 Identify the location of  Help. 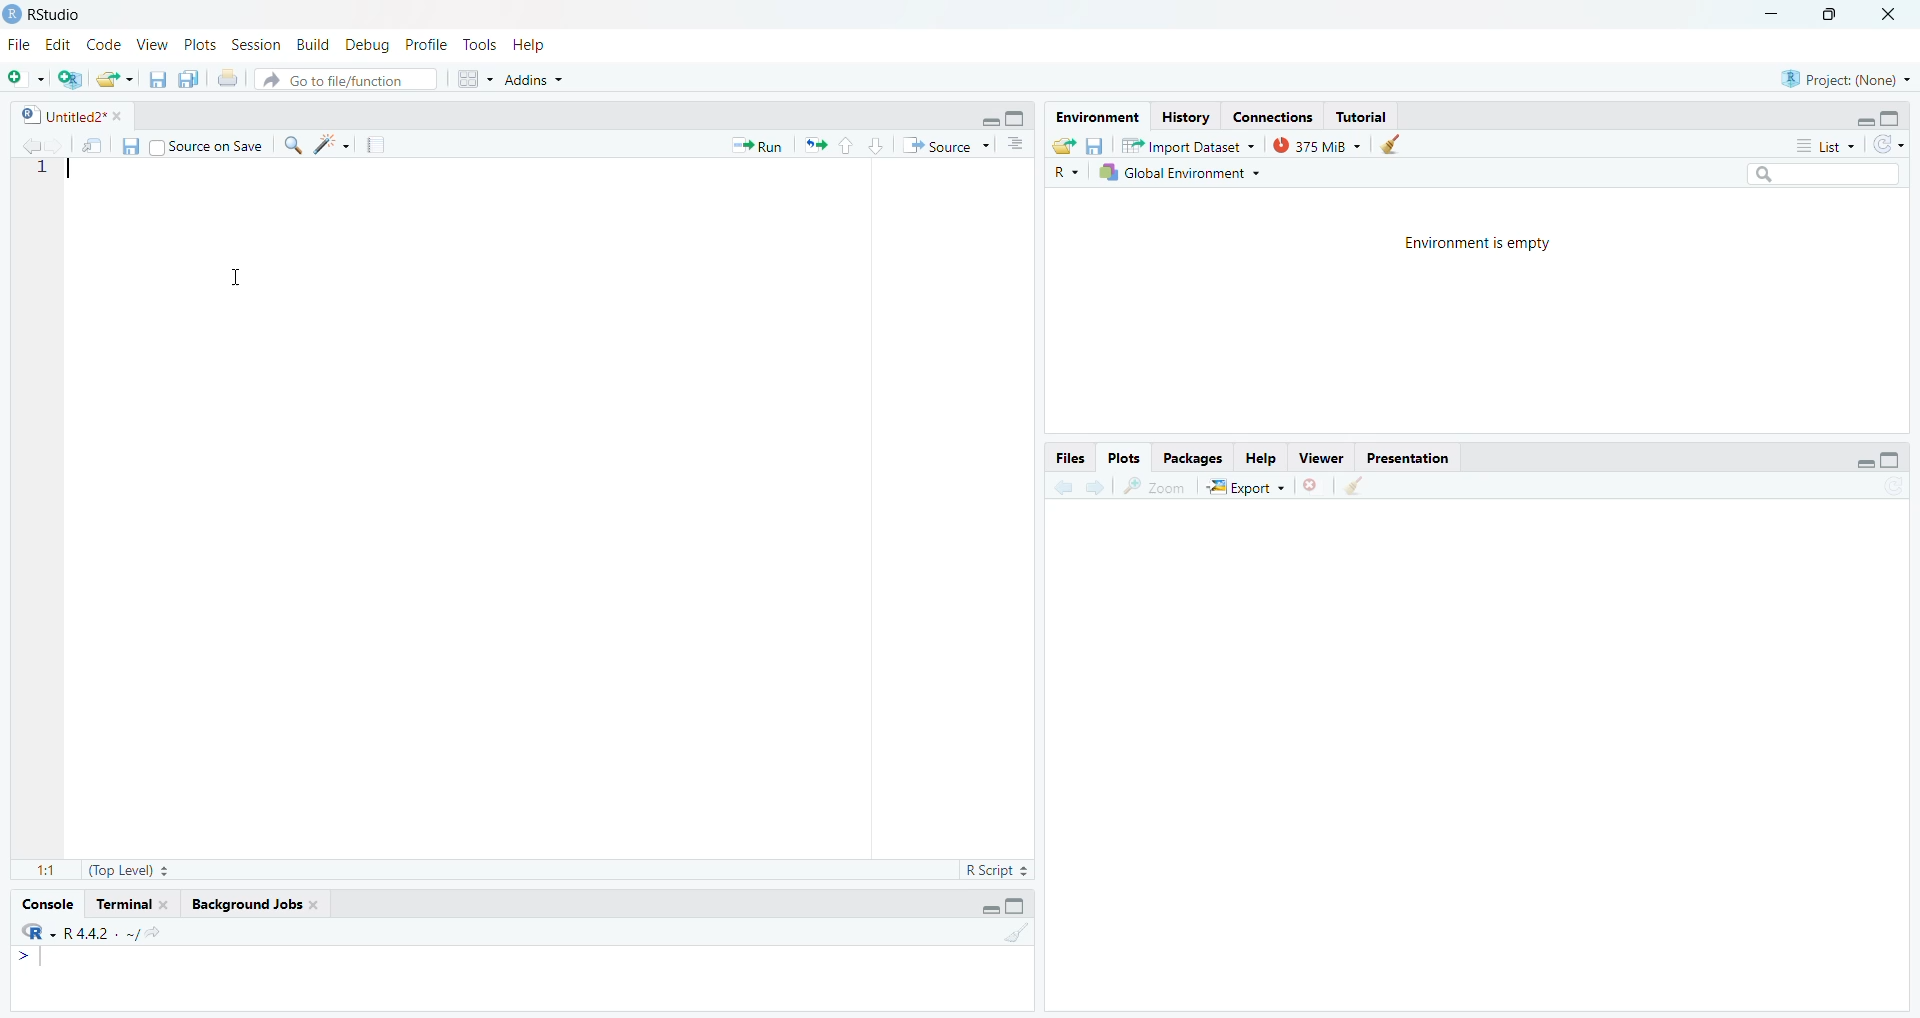
(530, 45).